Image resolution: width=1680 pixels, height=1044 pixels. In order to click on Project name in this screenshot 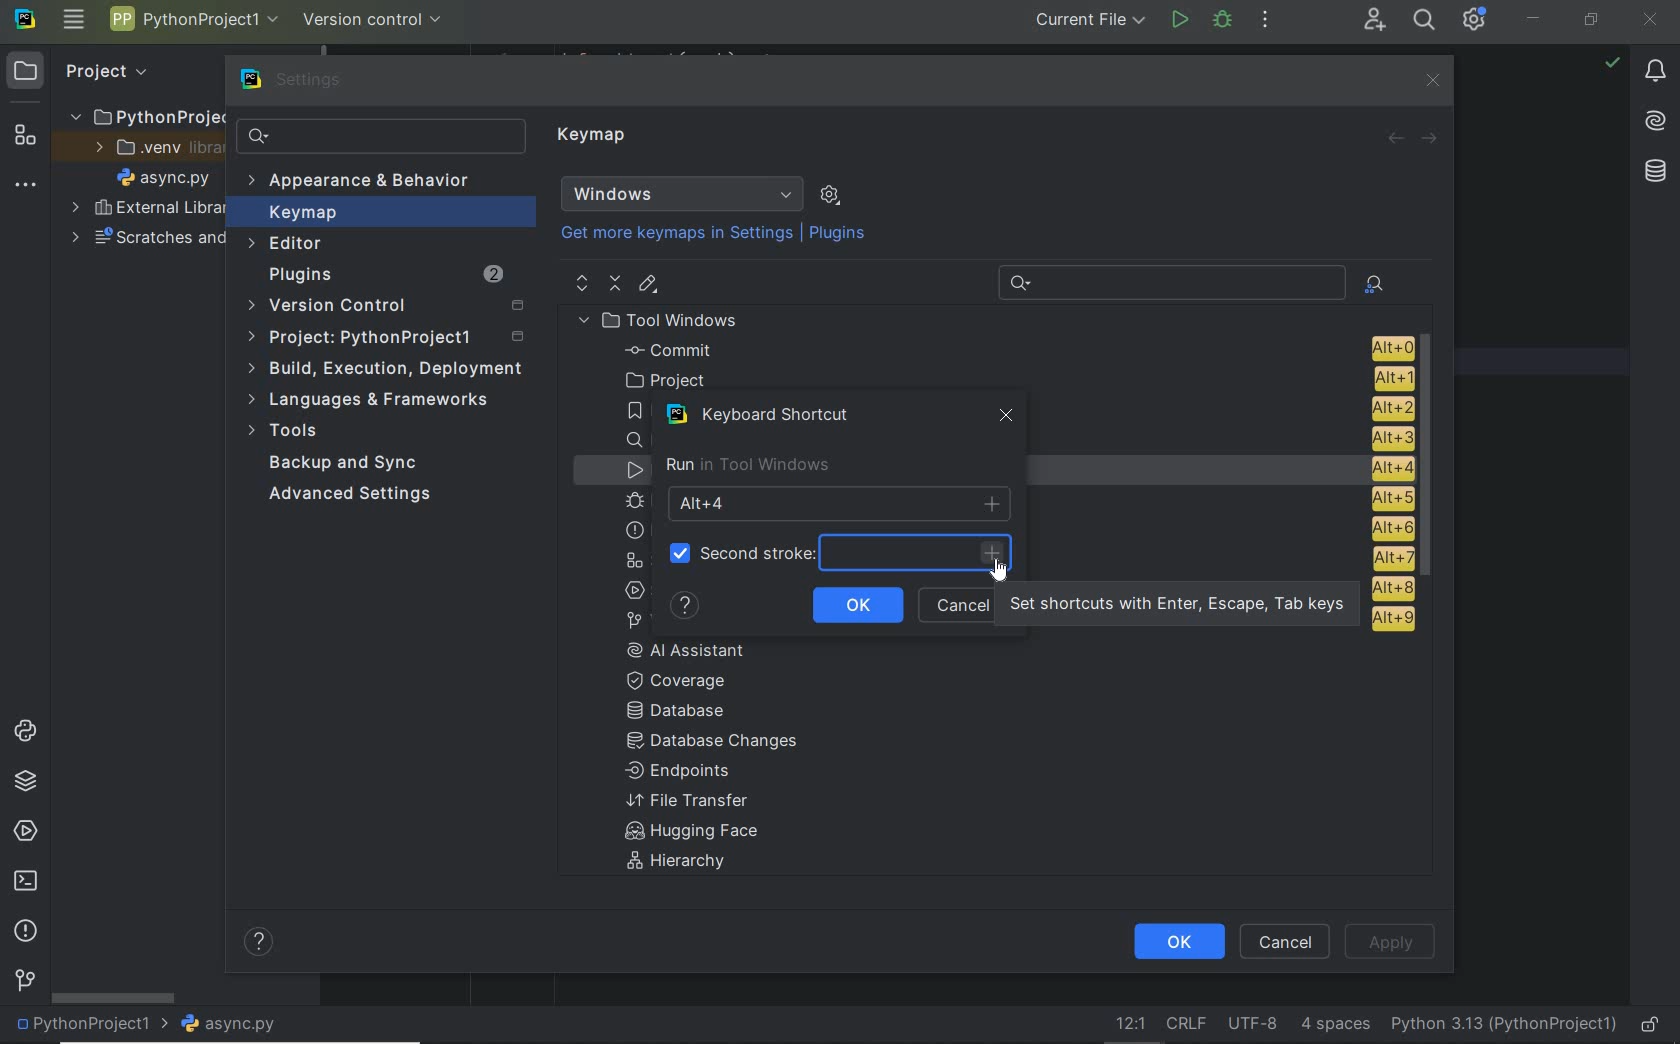, I will do `click(194, 23)`.